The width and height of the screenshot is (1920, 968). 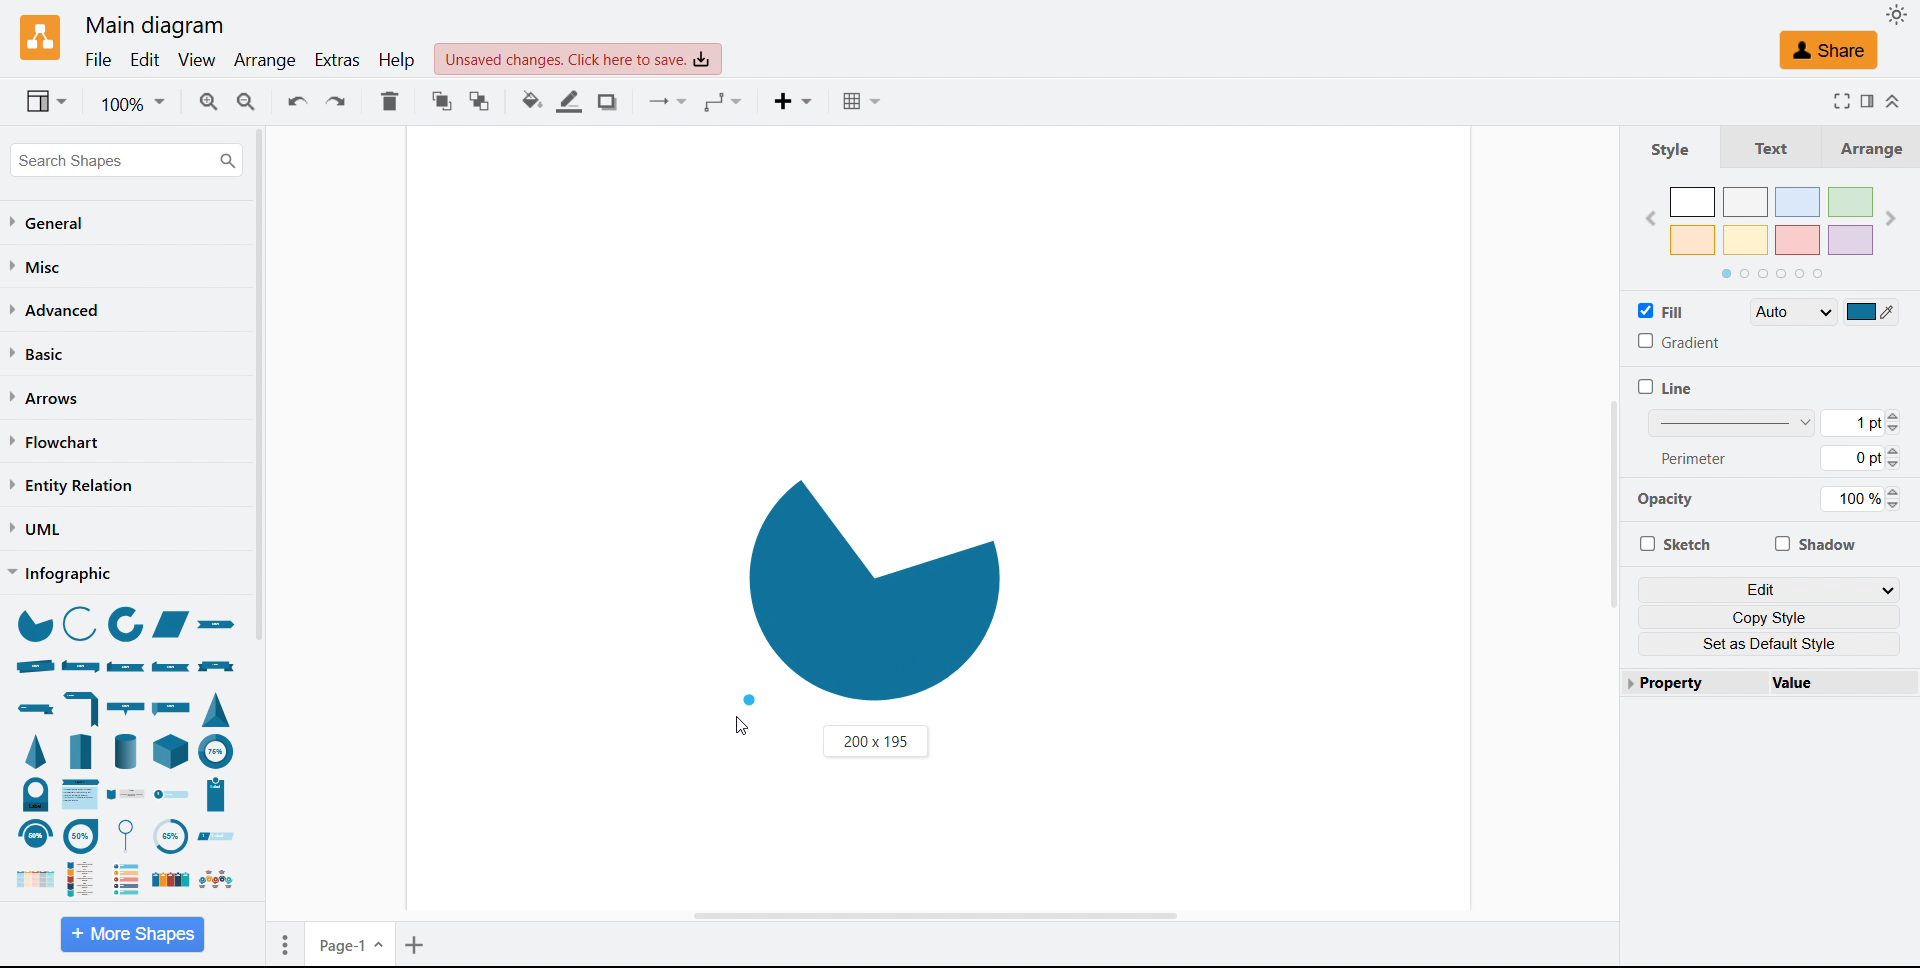 What do you see at coordinates (1613, 504) in the screenshot?
I see `Vertical scrollbar` at bounding box center [1613, 504].